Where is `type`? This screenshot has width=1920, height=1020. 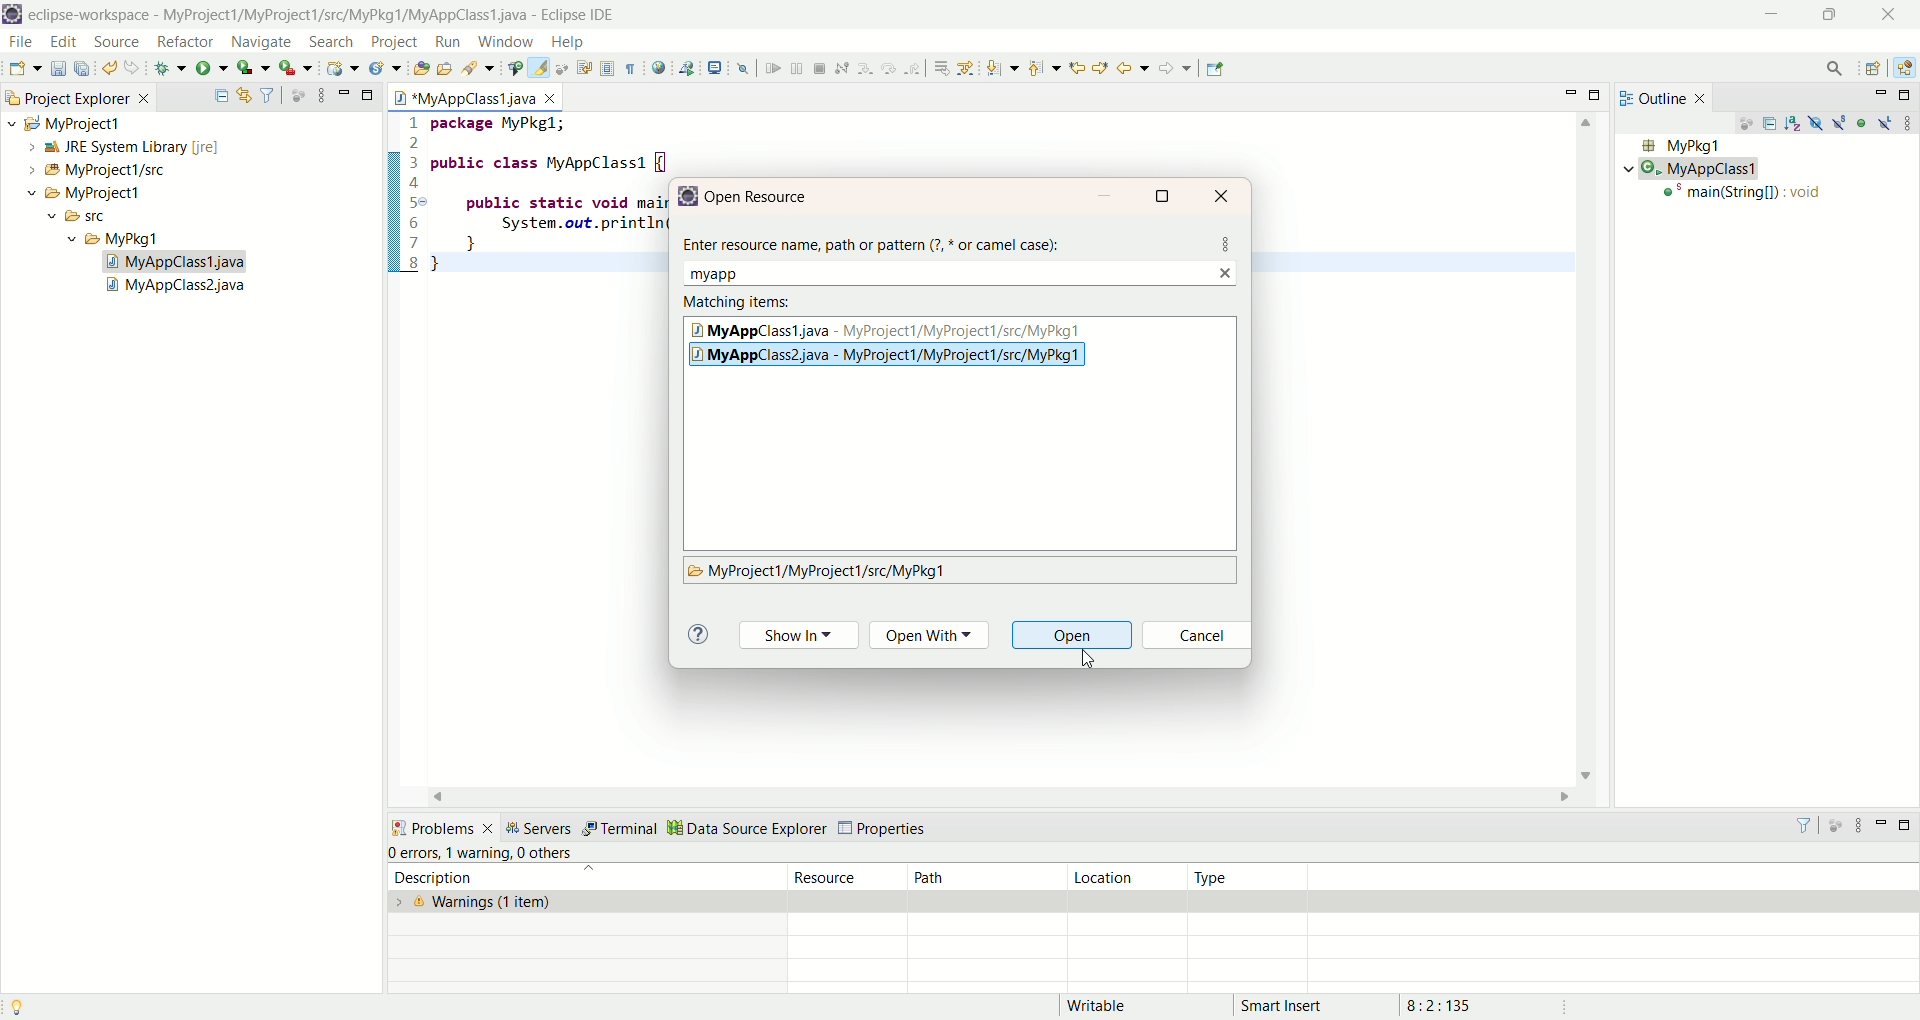
type is located at coordinates (1252, 877).